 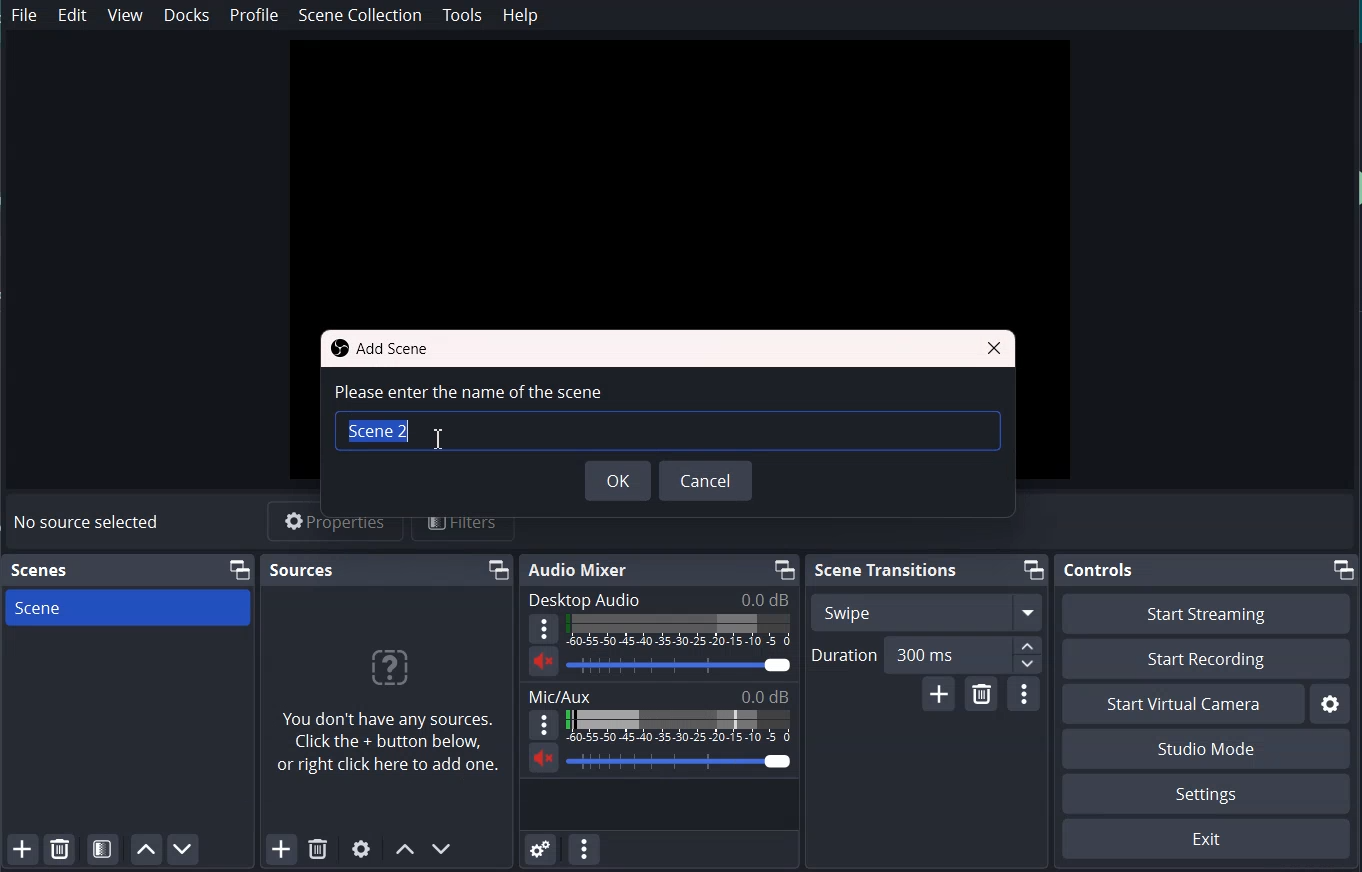 I want to click on Text Cursor, so click(x=439, y=439).